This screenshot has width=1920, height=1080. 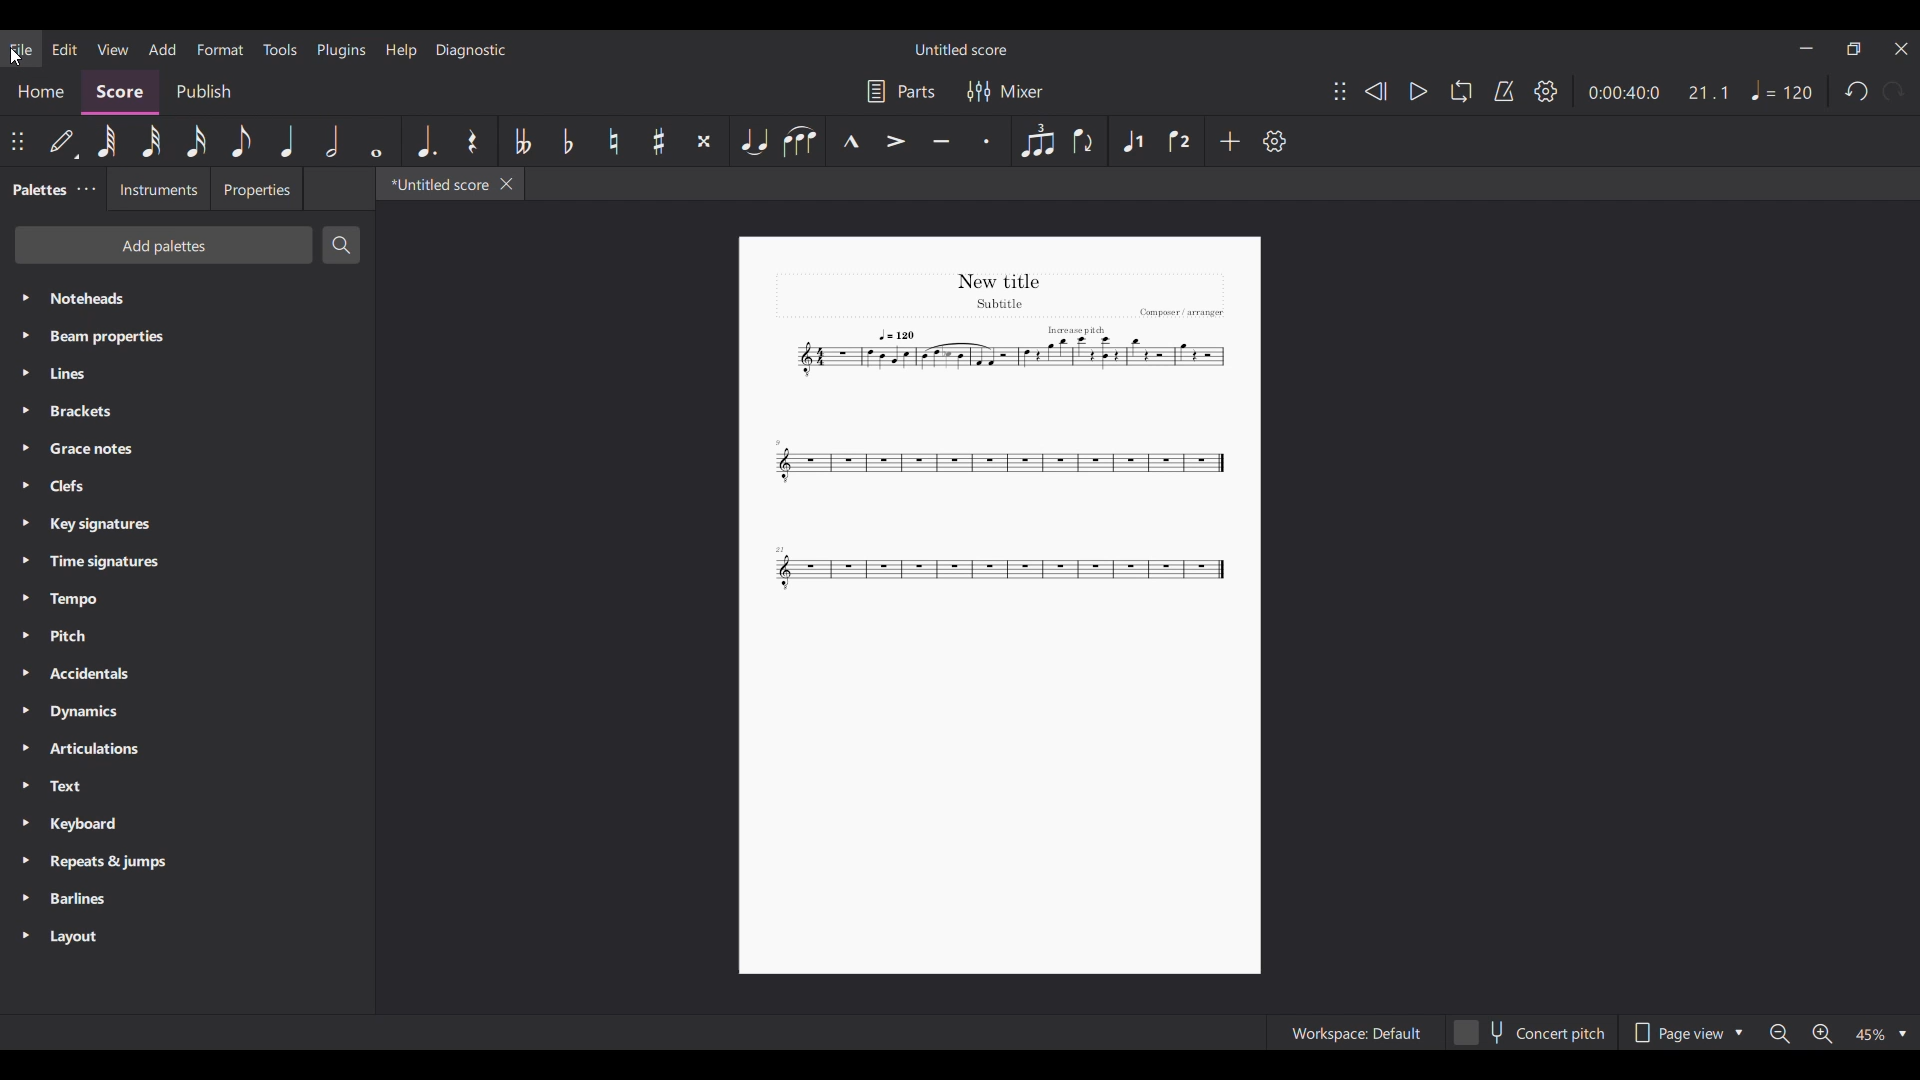 What do you see at coordinates (1823, 1034) in the screenshot?
I see `Zoom in` at bounding box center [1823, 1034].